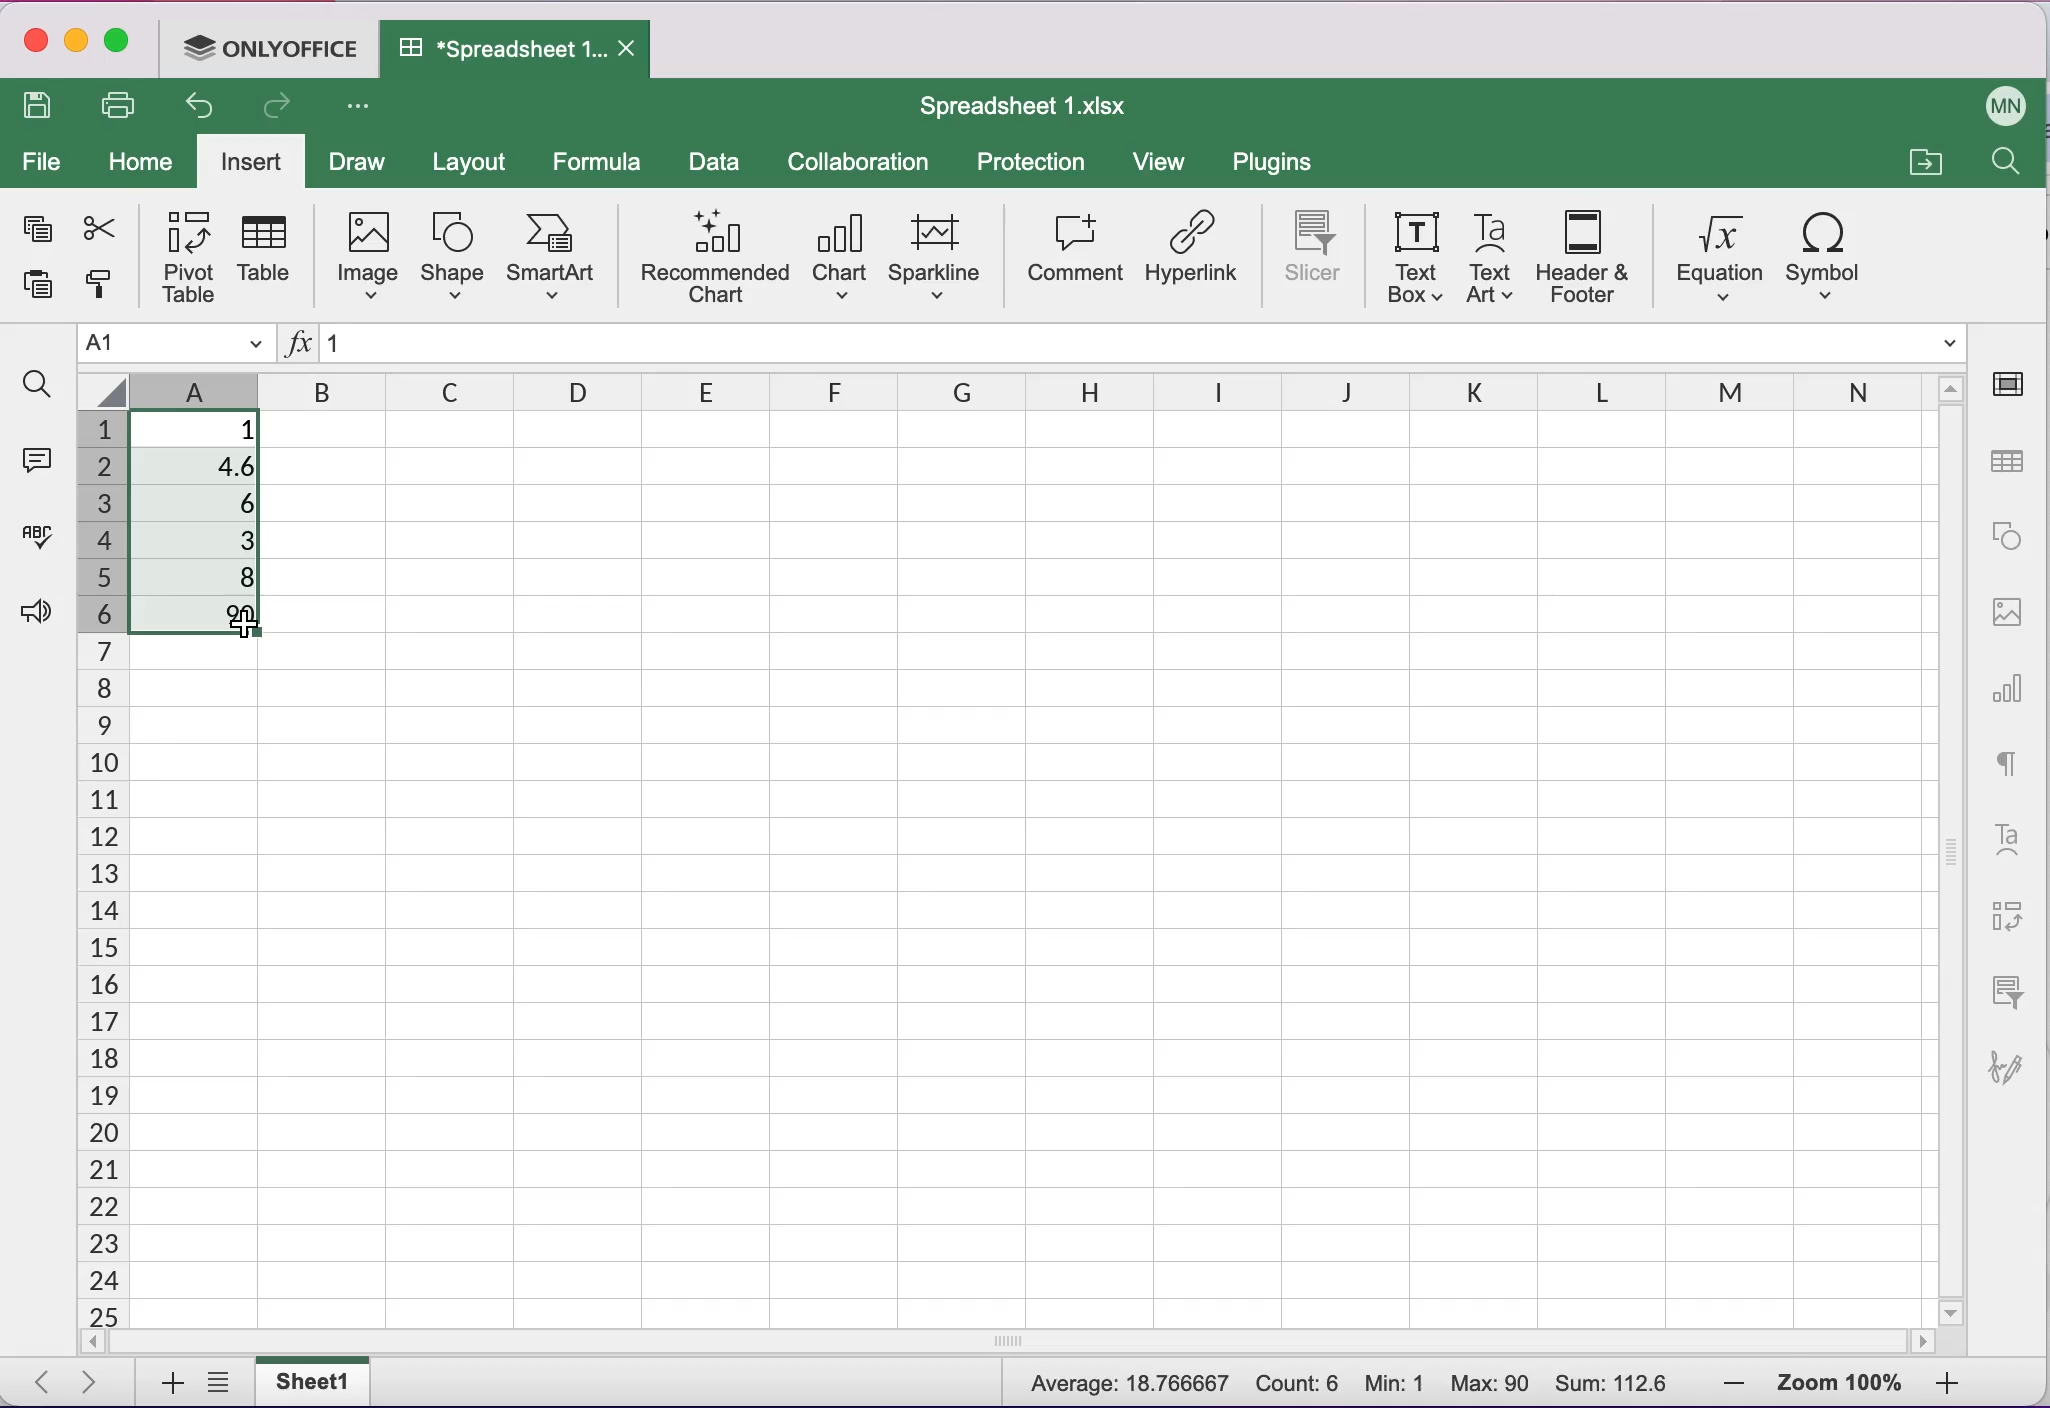  Describe the element at coordinates (1714, 258) in the screenshot. I see `equation` at that location.